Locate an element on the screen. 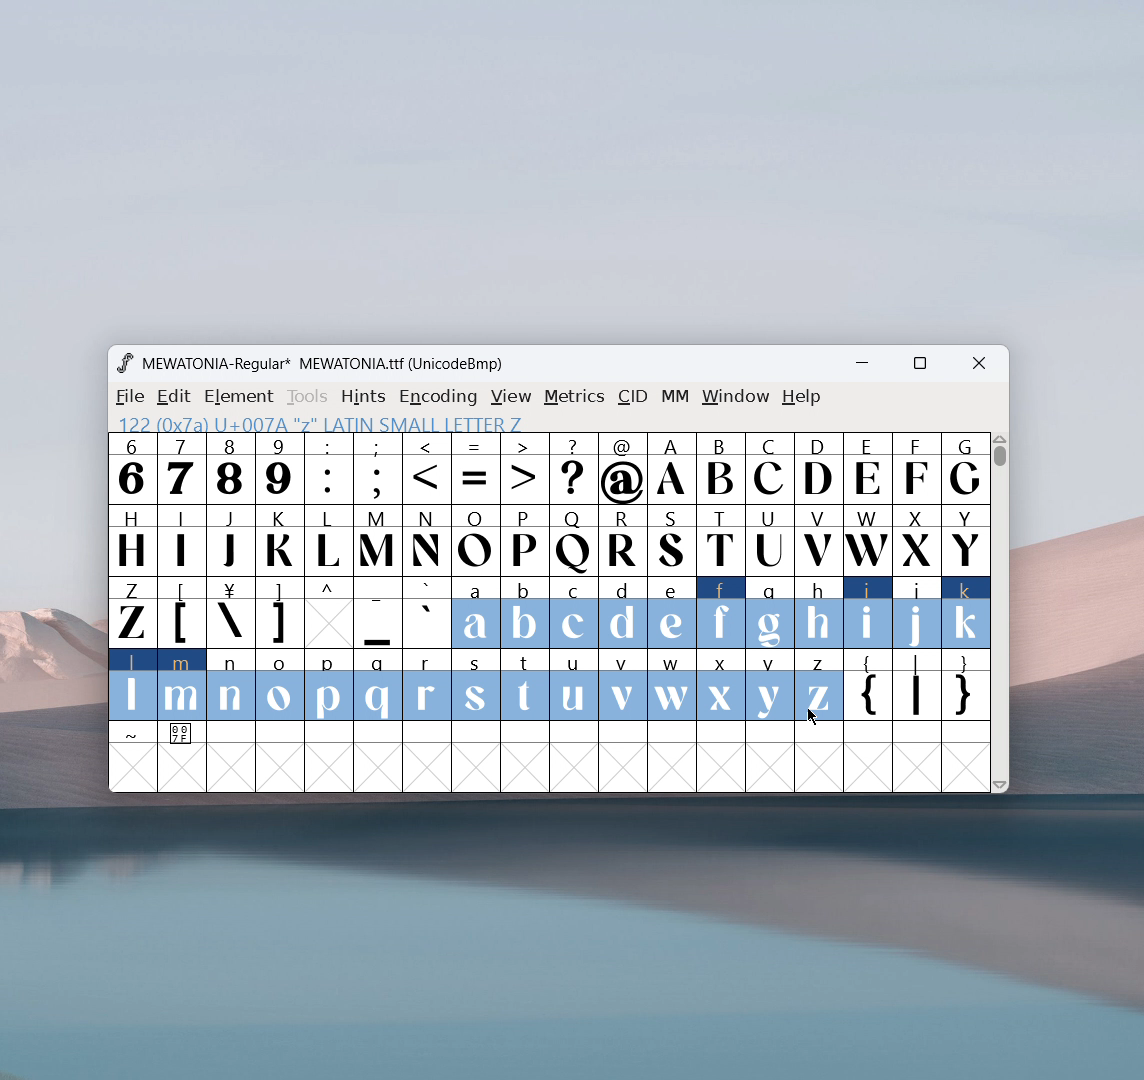  W is located at coordinates (866, 540).